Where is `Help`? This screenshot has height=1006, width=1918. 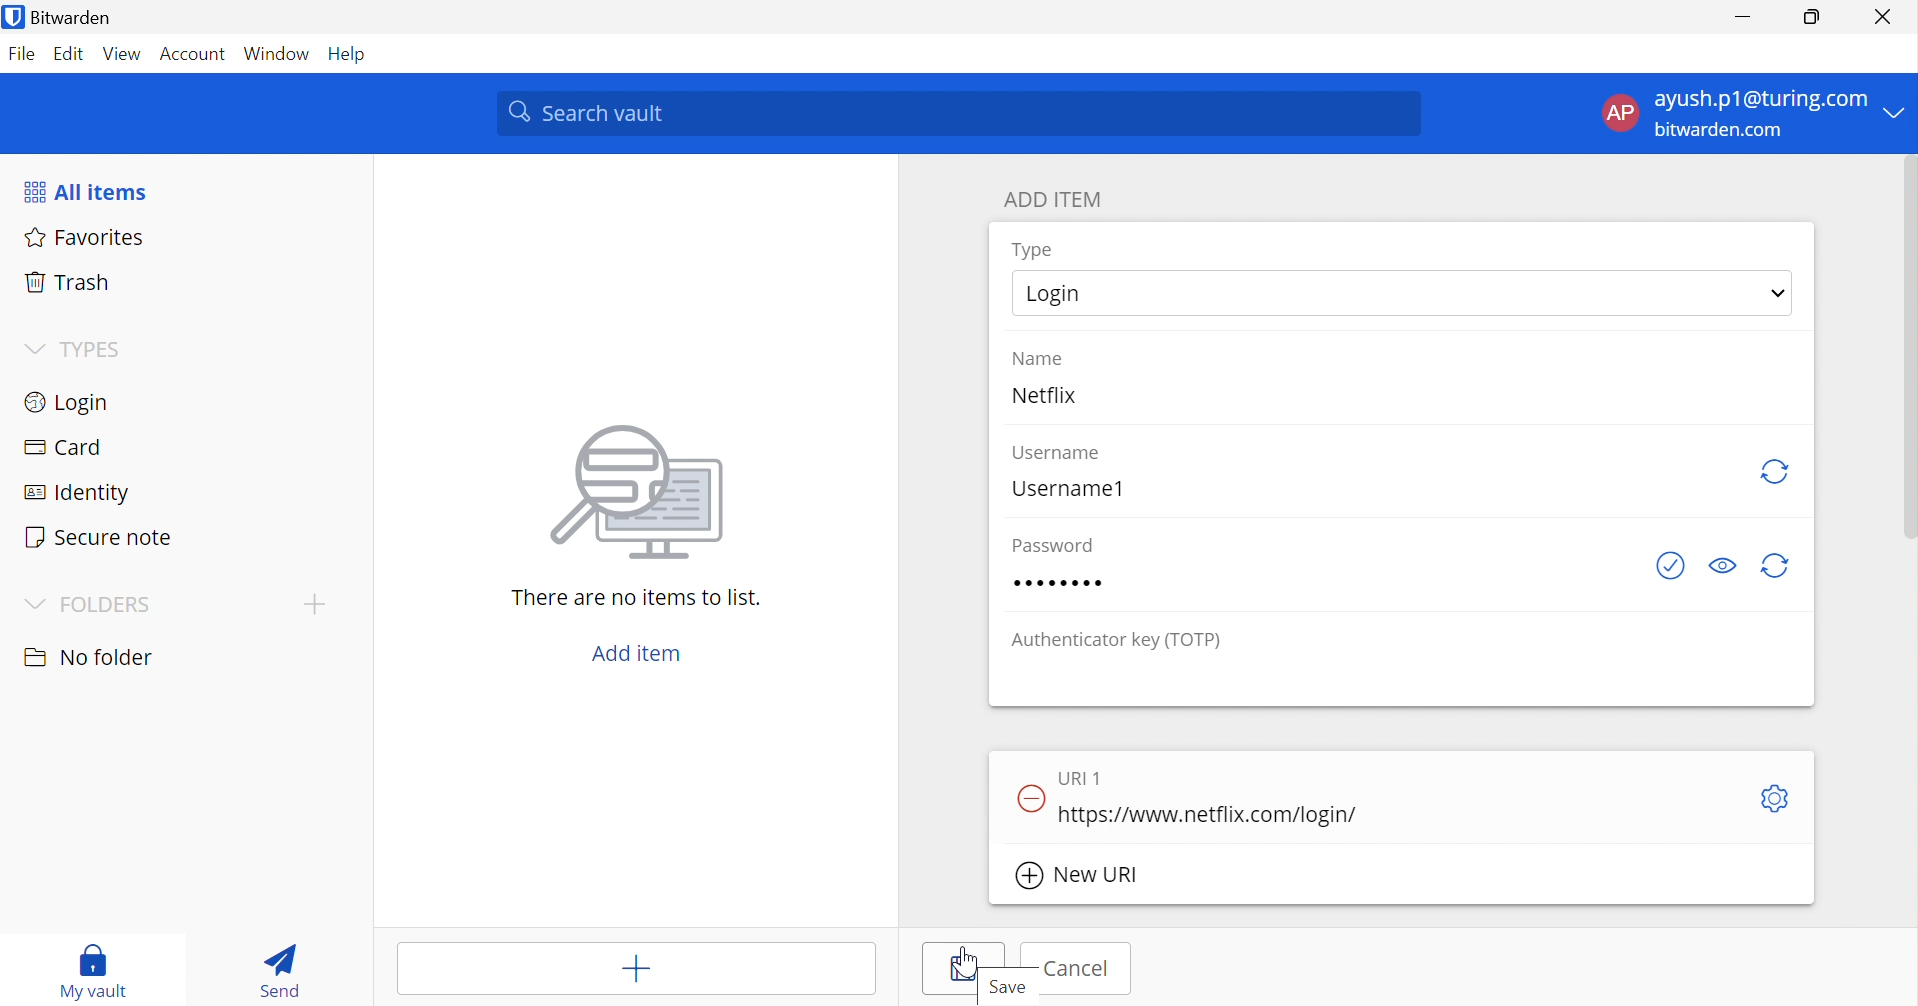
Help is located at coordinates (349, 55).